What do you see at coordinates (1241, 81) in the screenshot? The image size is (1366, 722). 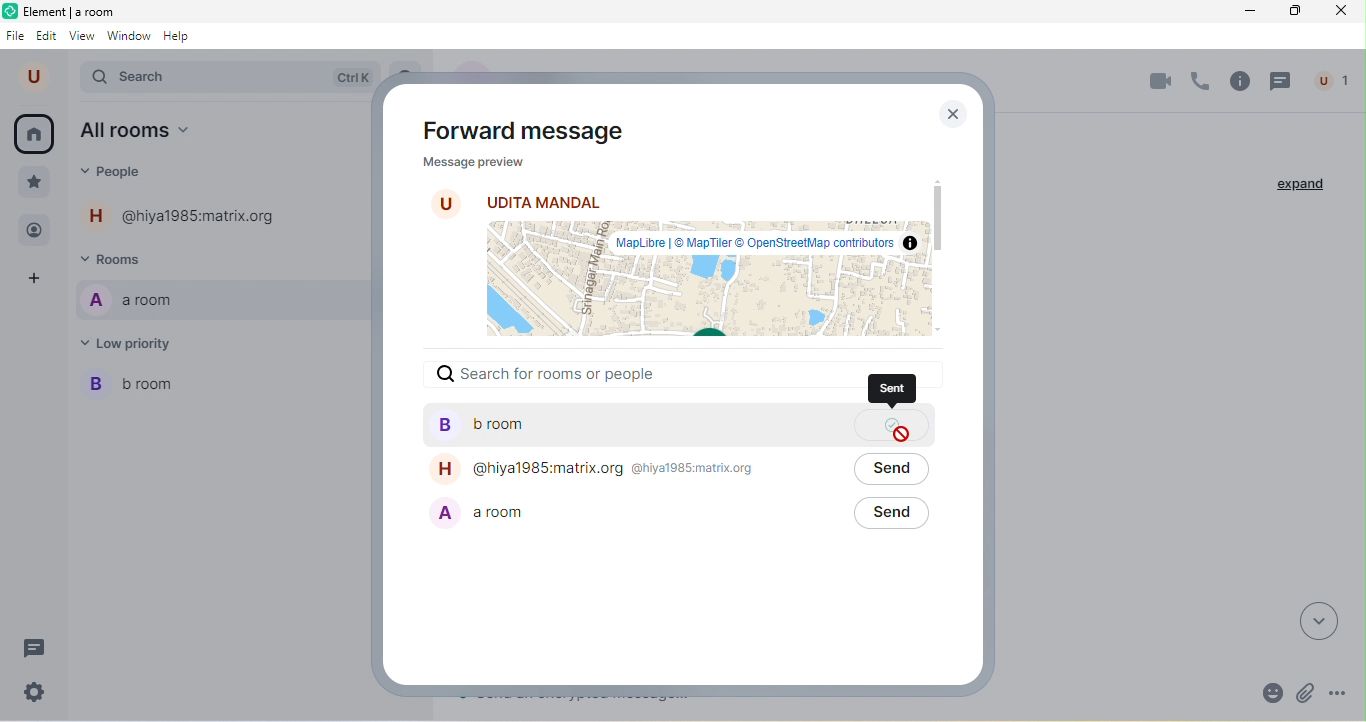 I see `room info` at bounding box center [1241, 81].